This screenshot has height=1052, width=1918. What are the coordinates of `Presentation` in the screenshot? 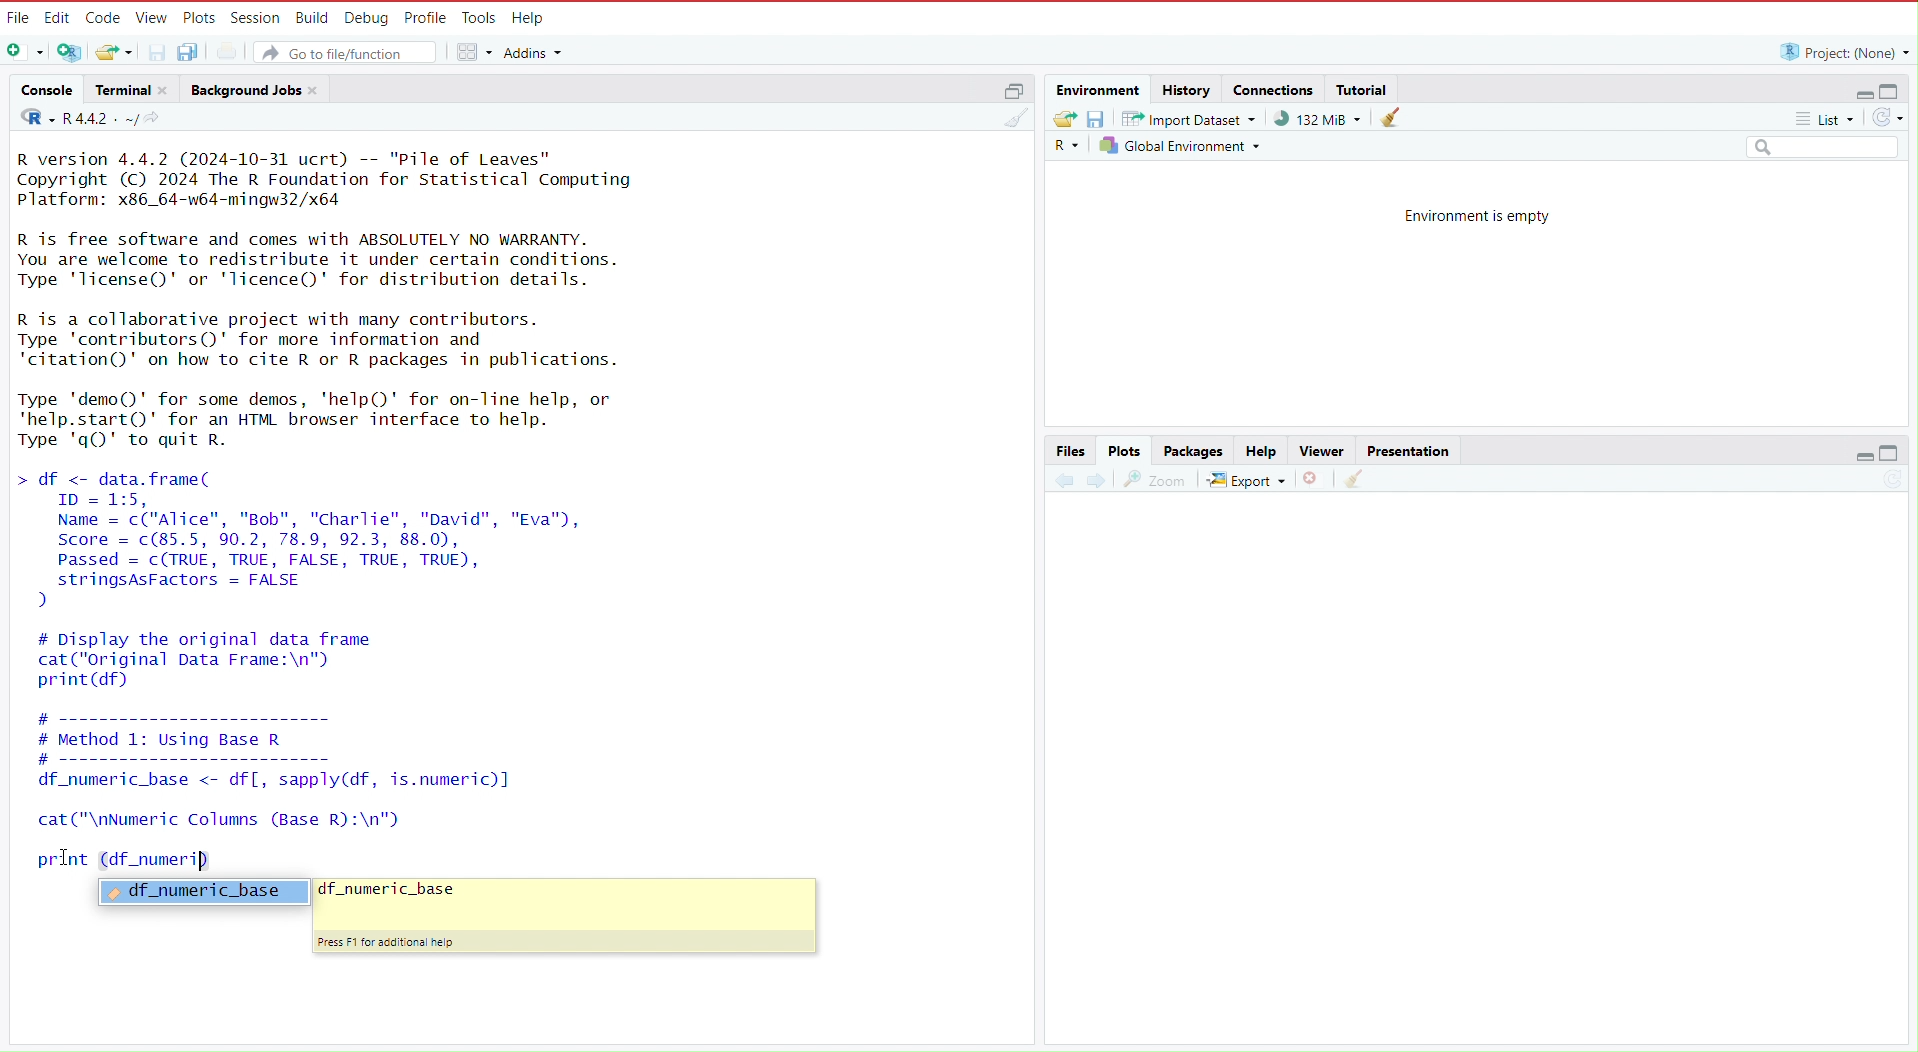 It's located at (1408, 447).